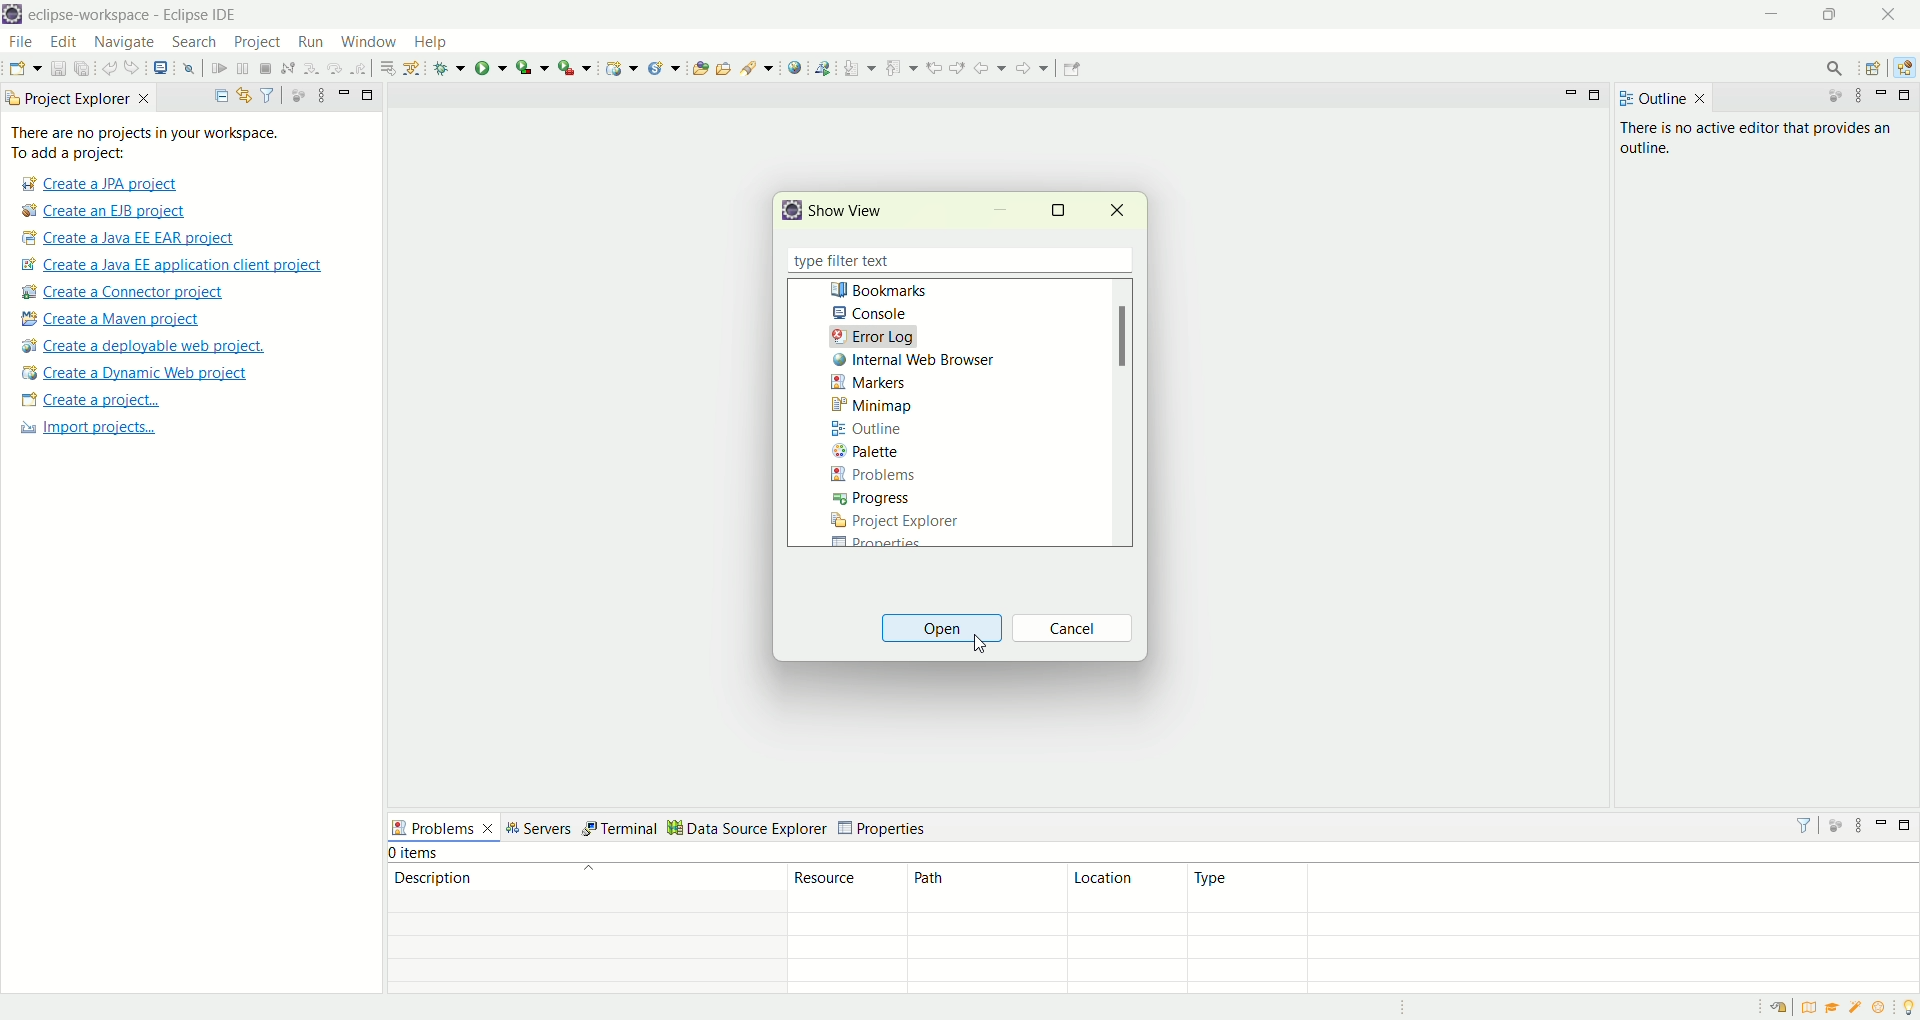 The width and height of the screenshot is (1920, 1020). I want to click on drop to frame, so click(383, 68).